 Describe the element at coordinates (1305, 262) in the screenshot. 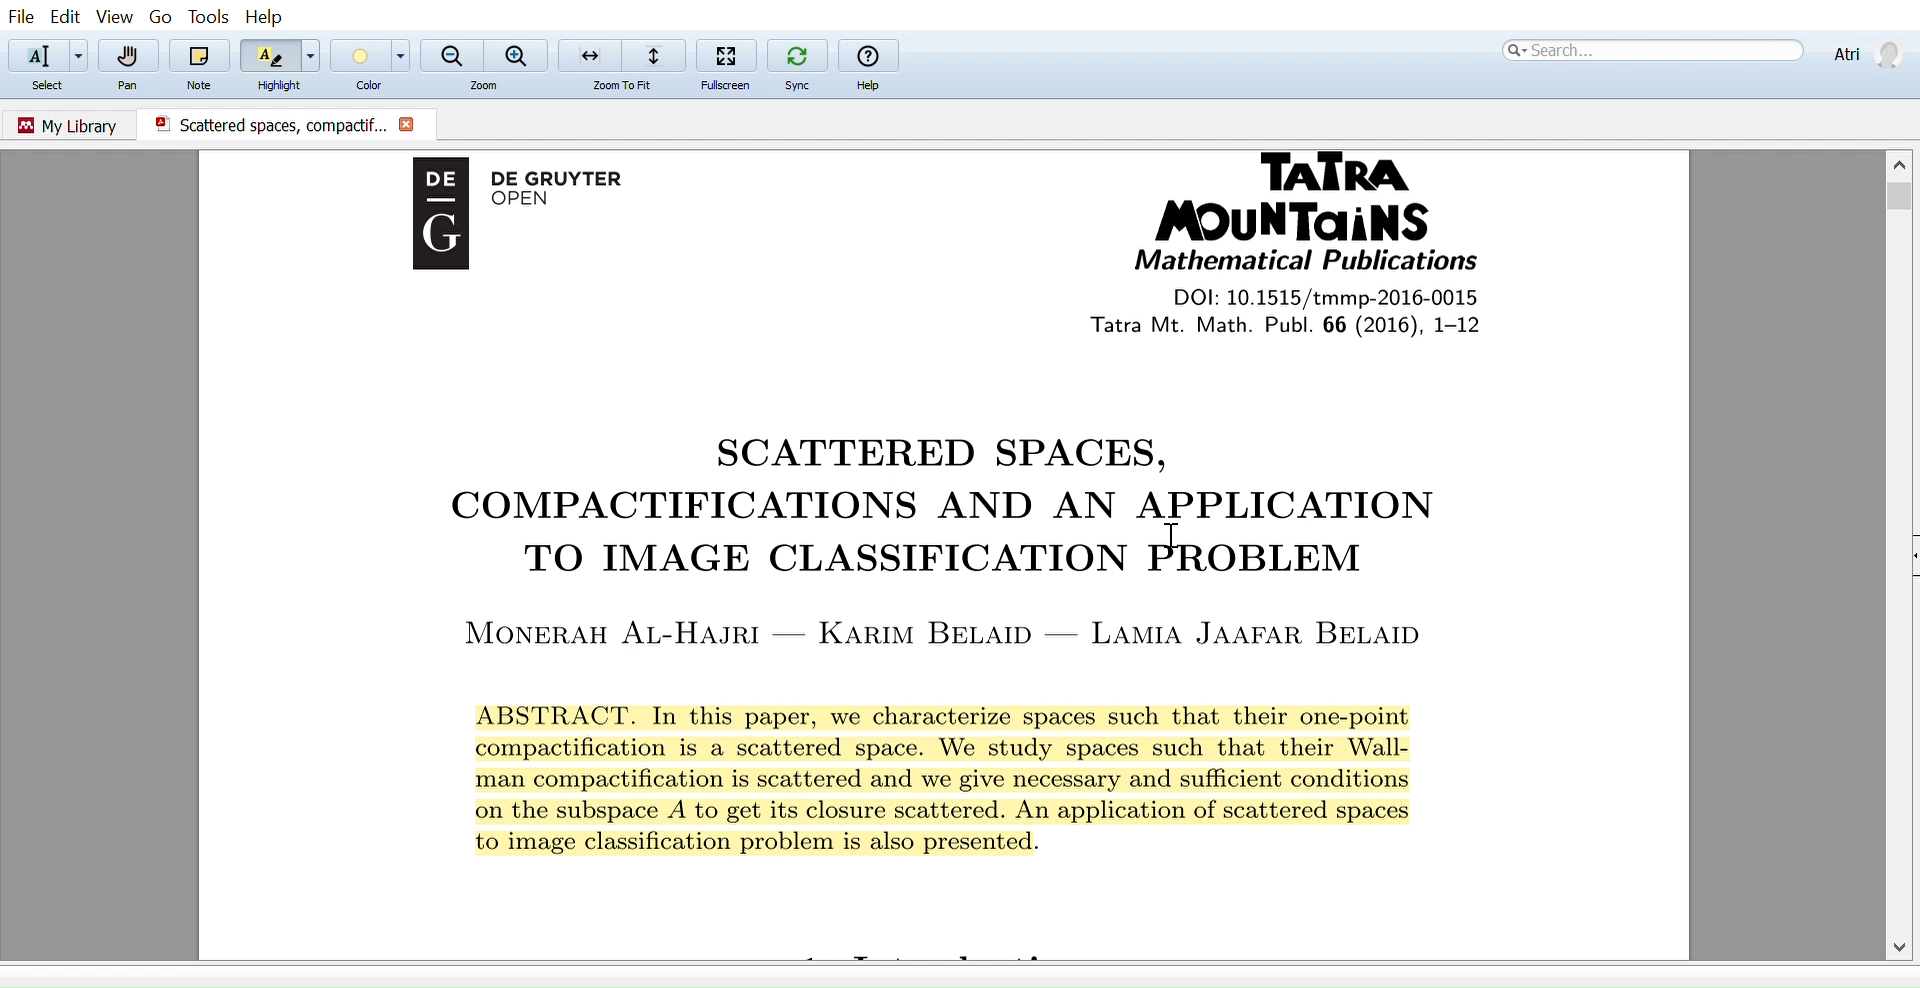

I see `Mathematical Publications` at that location.